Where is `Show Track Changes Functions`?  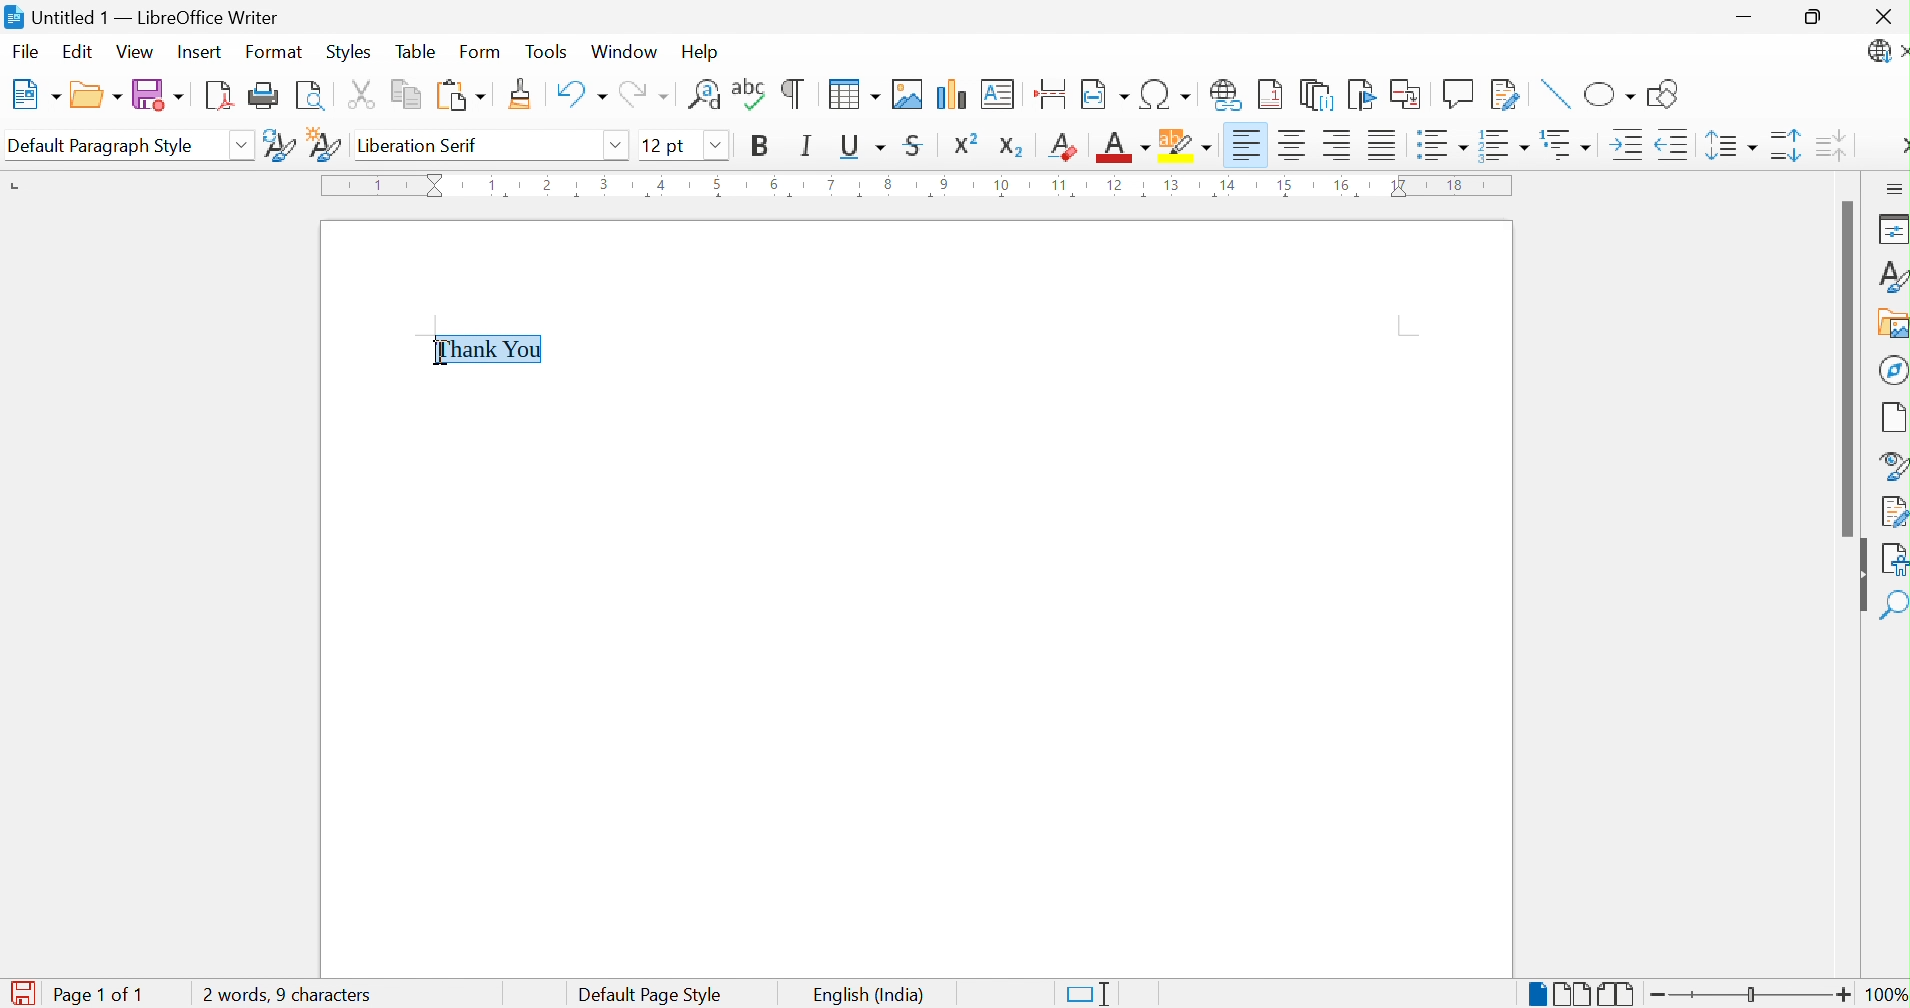
Show Track Changes Functions is located at coordinates (1506, 93).